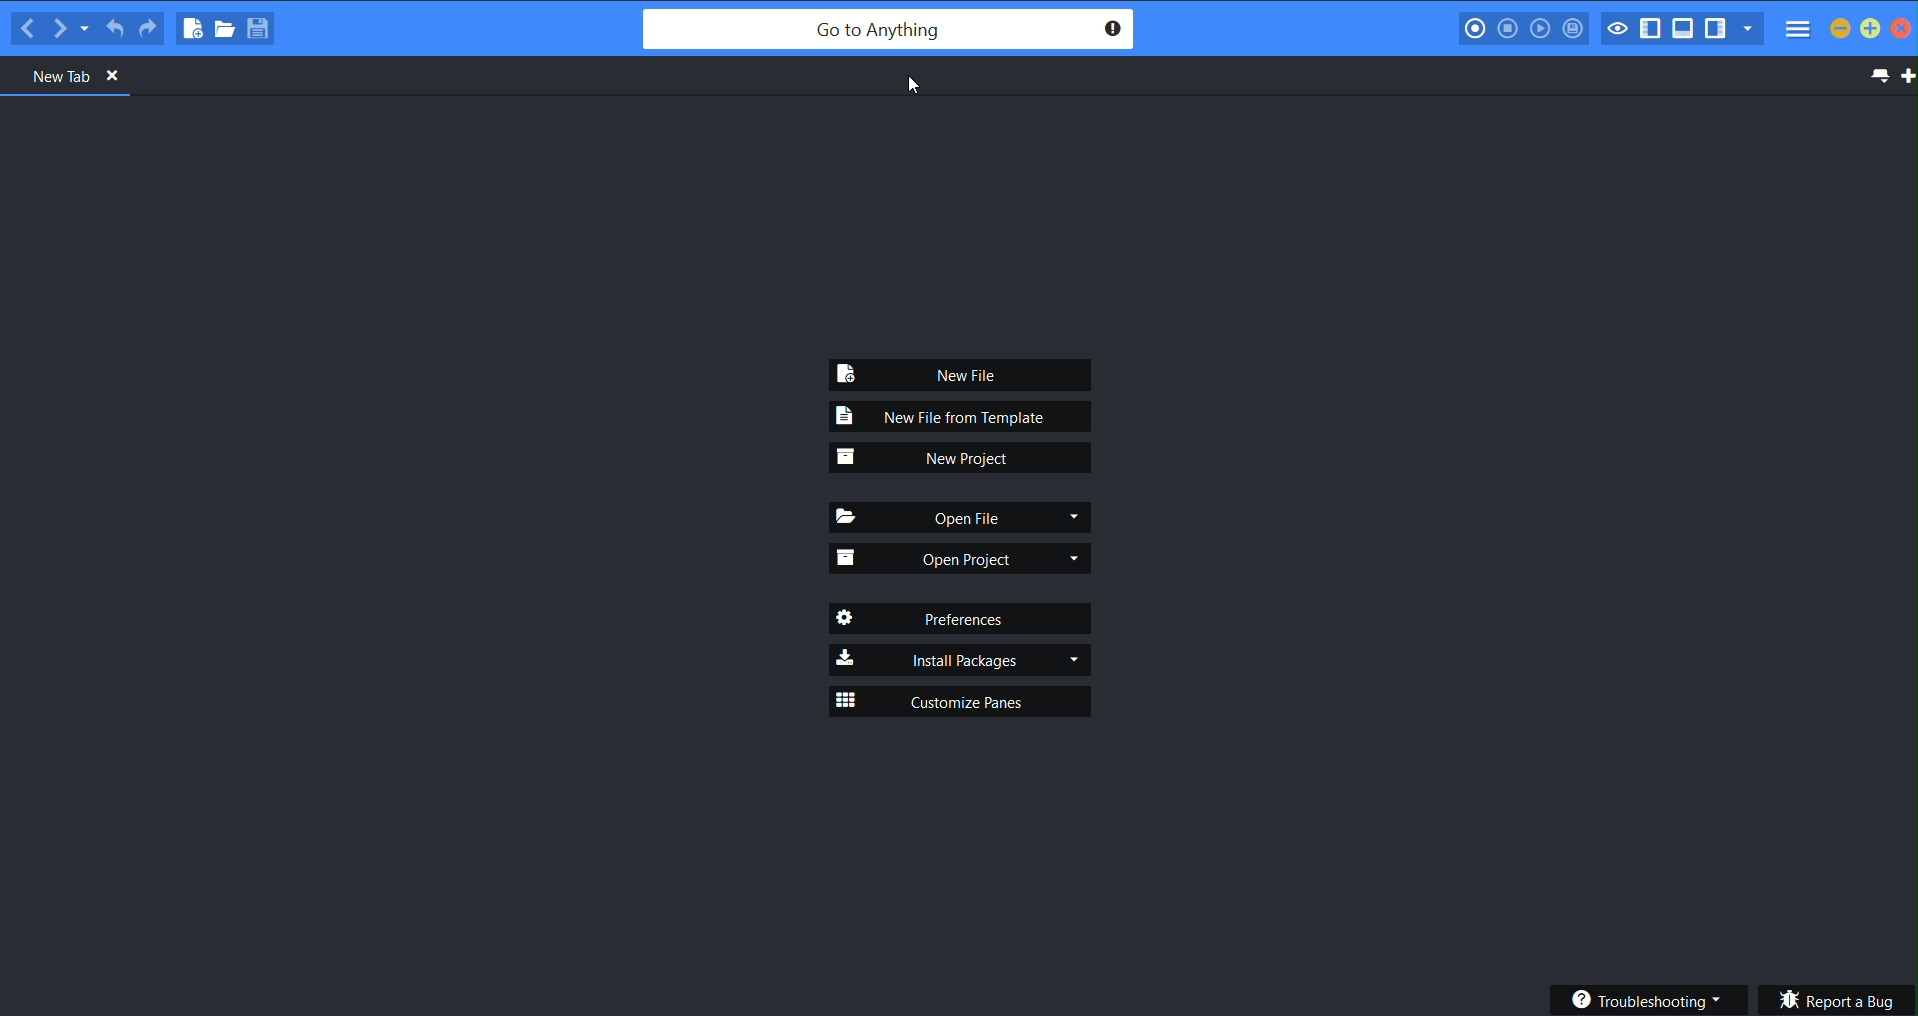 The height and width of the screenshot is (1016, 1918). I want to click on open project, so click(962, 558).